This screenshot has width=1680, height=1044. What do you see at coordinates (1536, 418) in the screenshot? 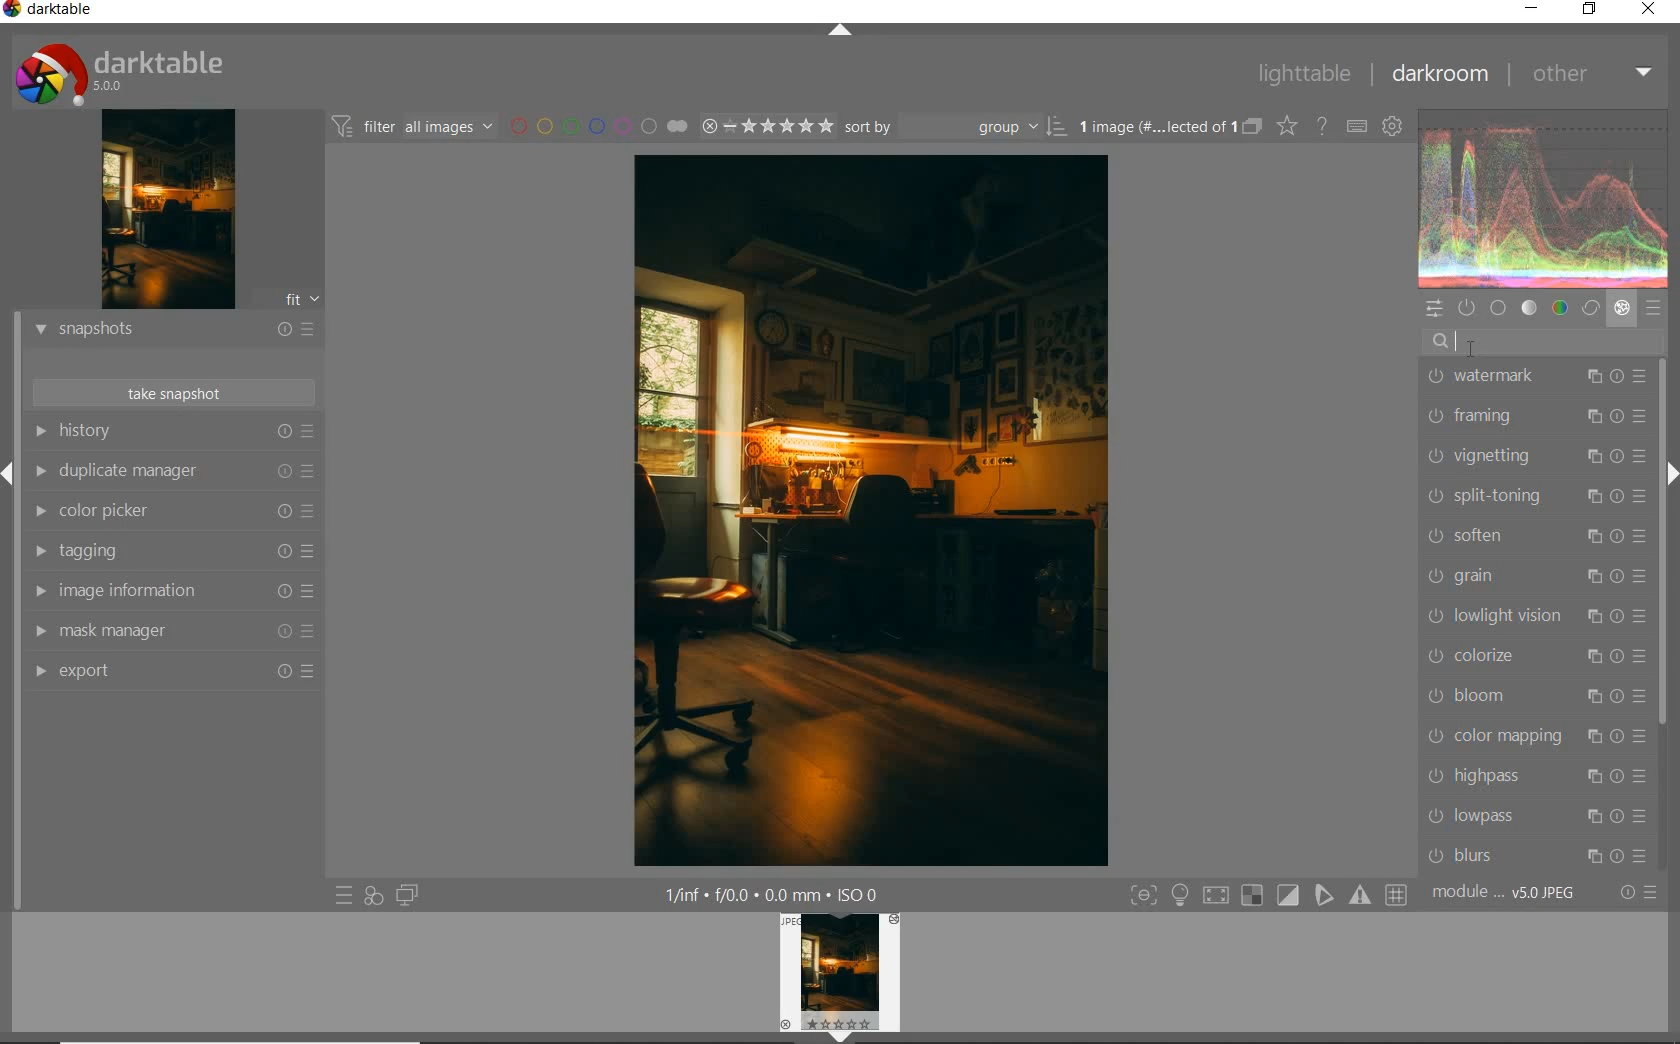
I see `framing` at bounding box center [1536, 418].